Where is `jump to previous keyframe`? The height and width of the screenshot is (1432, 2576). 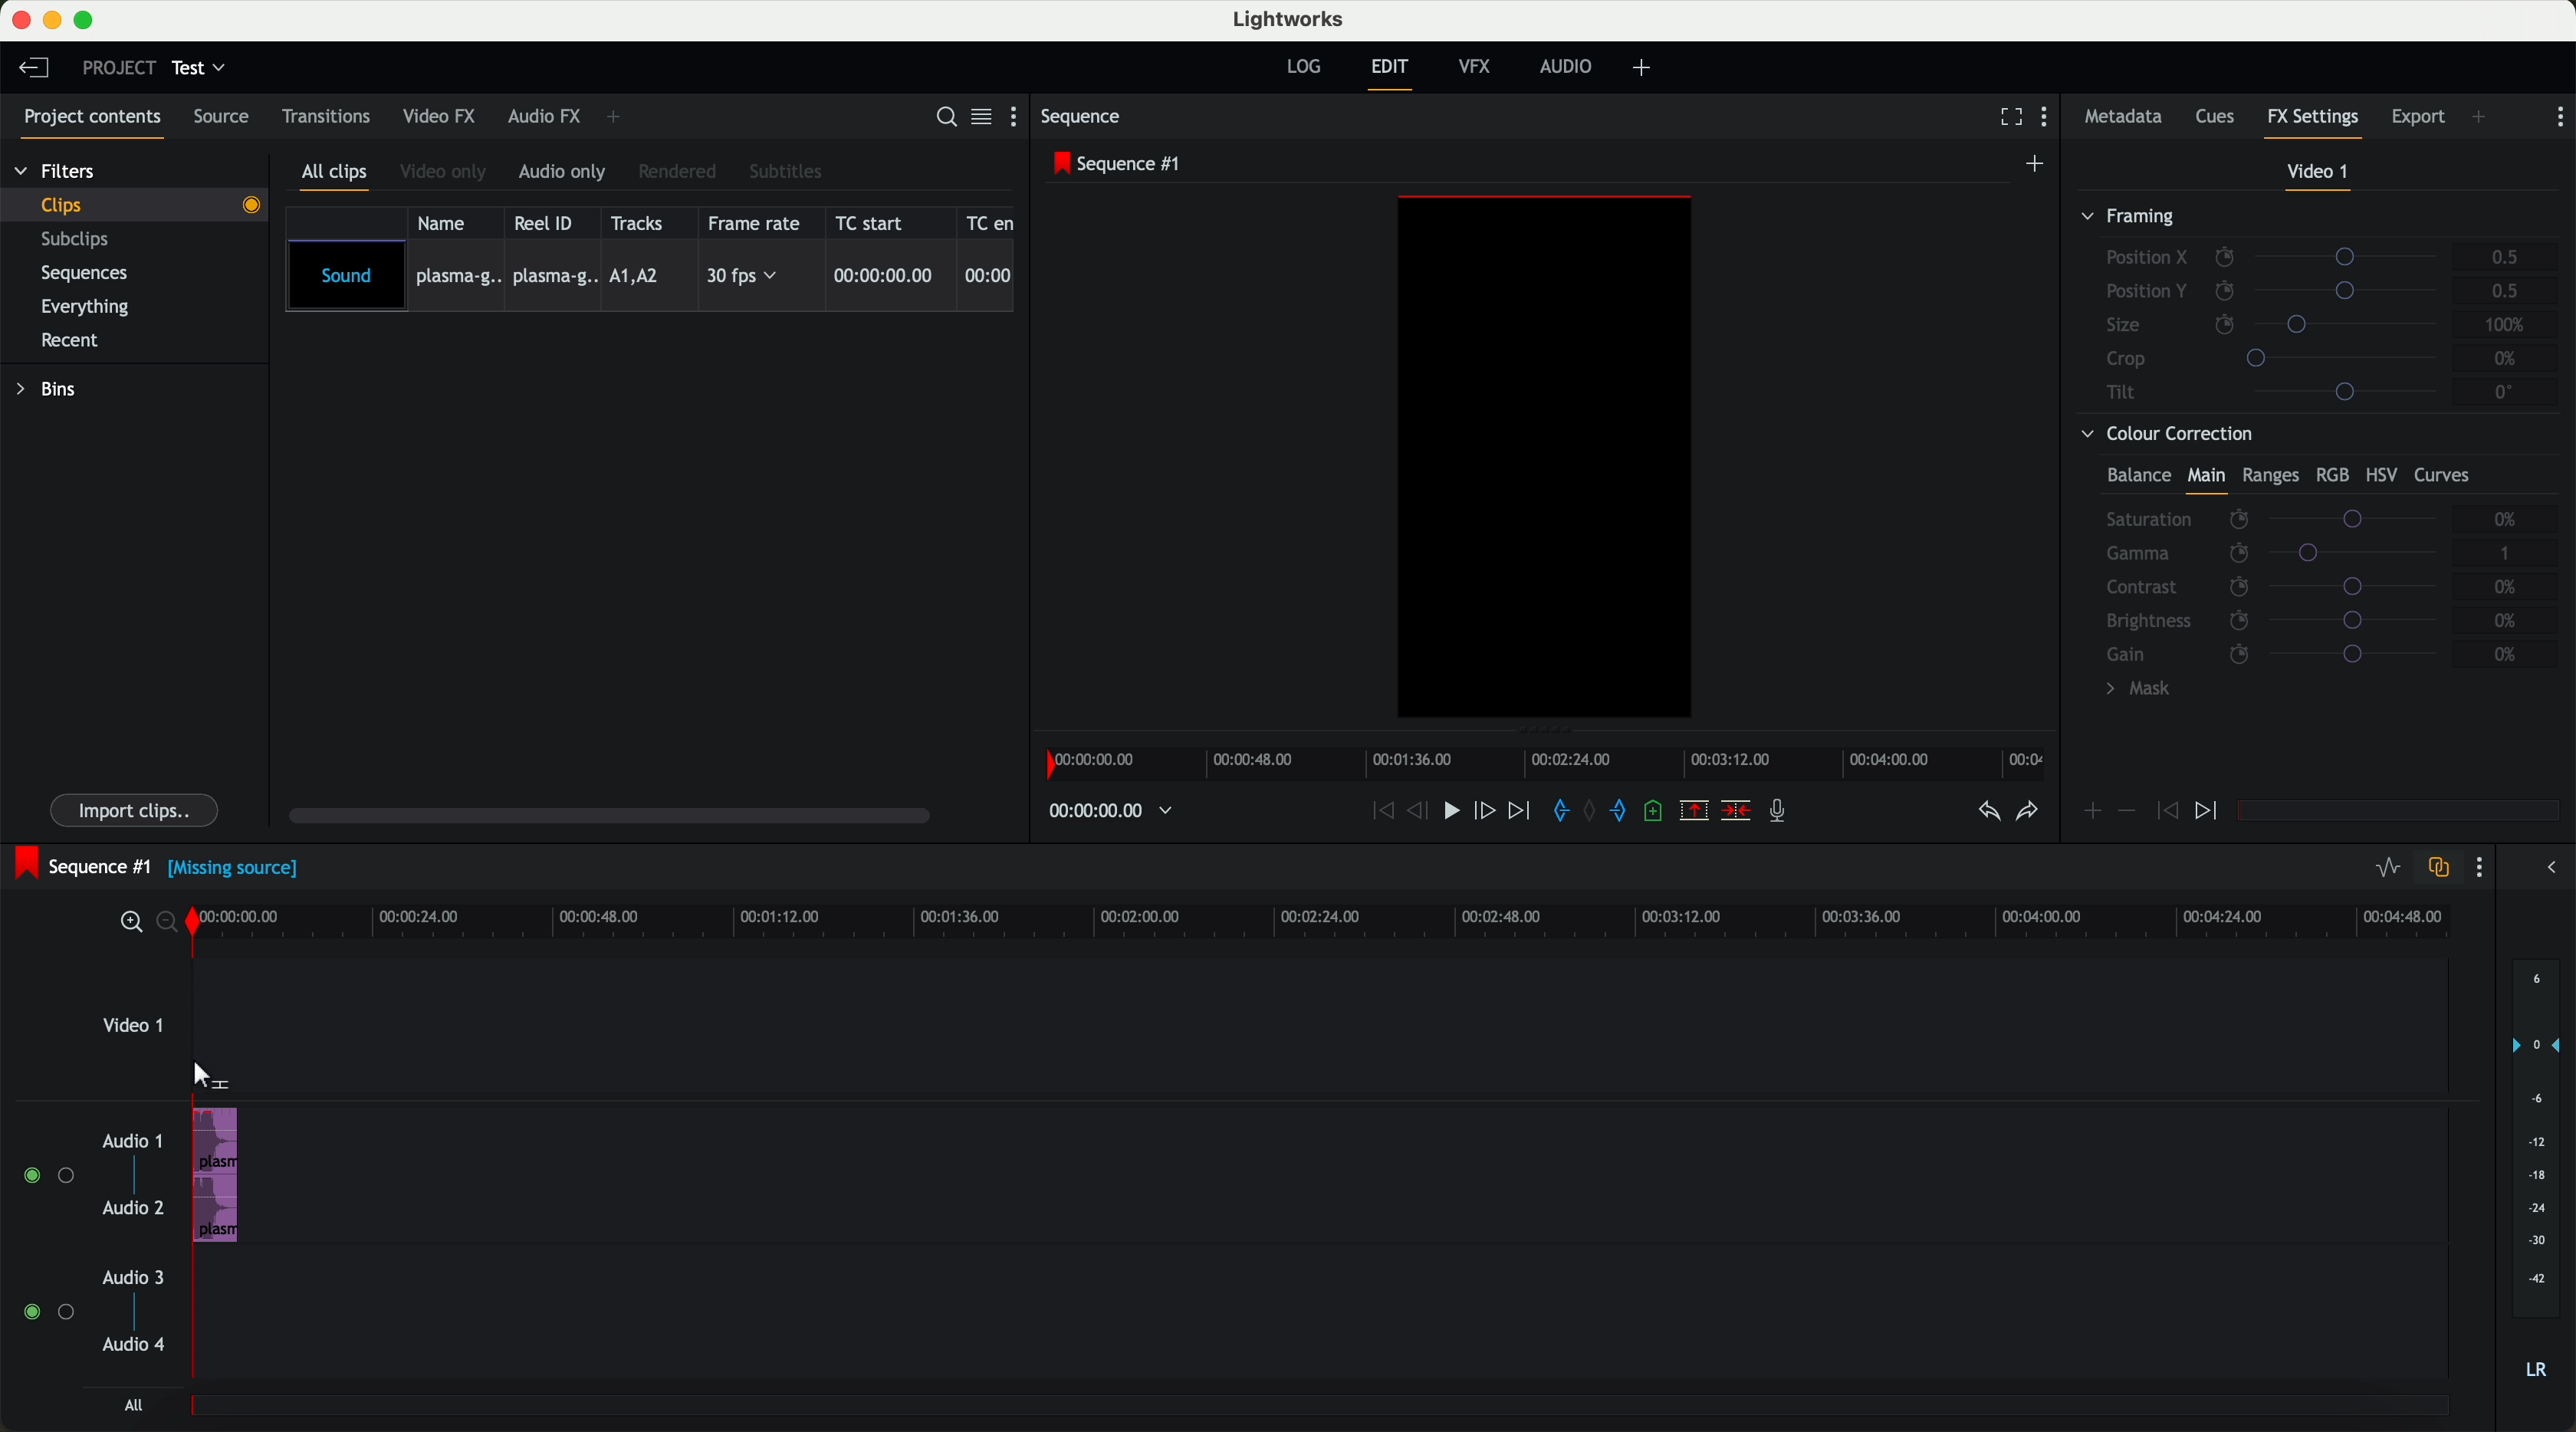
jump to previous keyframe is located at coordinates (2168, 816).